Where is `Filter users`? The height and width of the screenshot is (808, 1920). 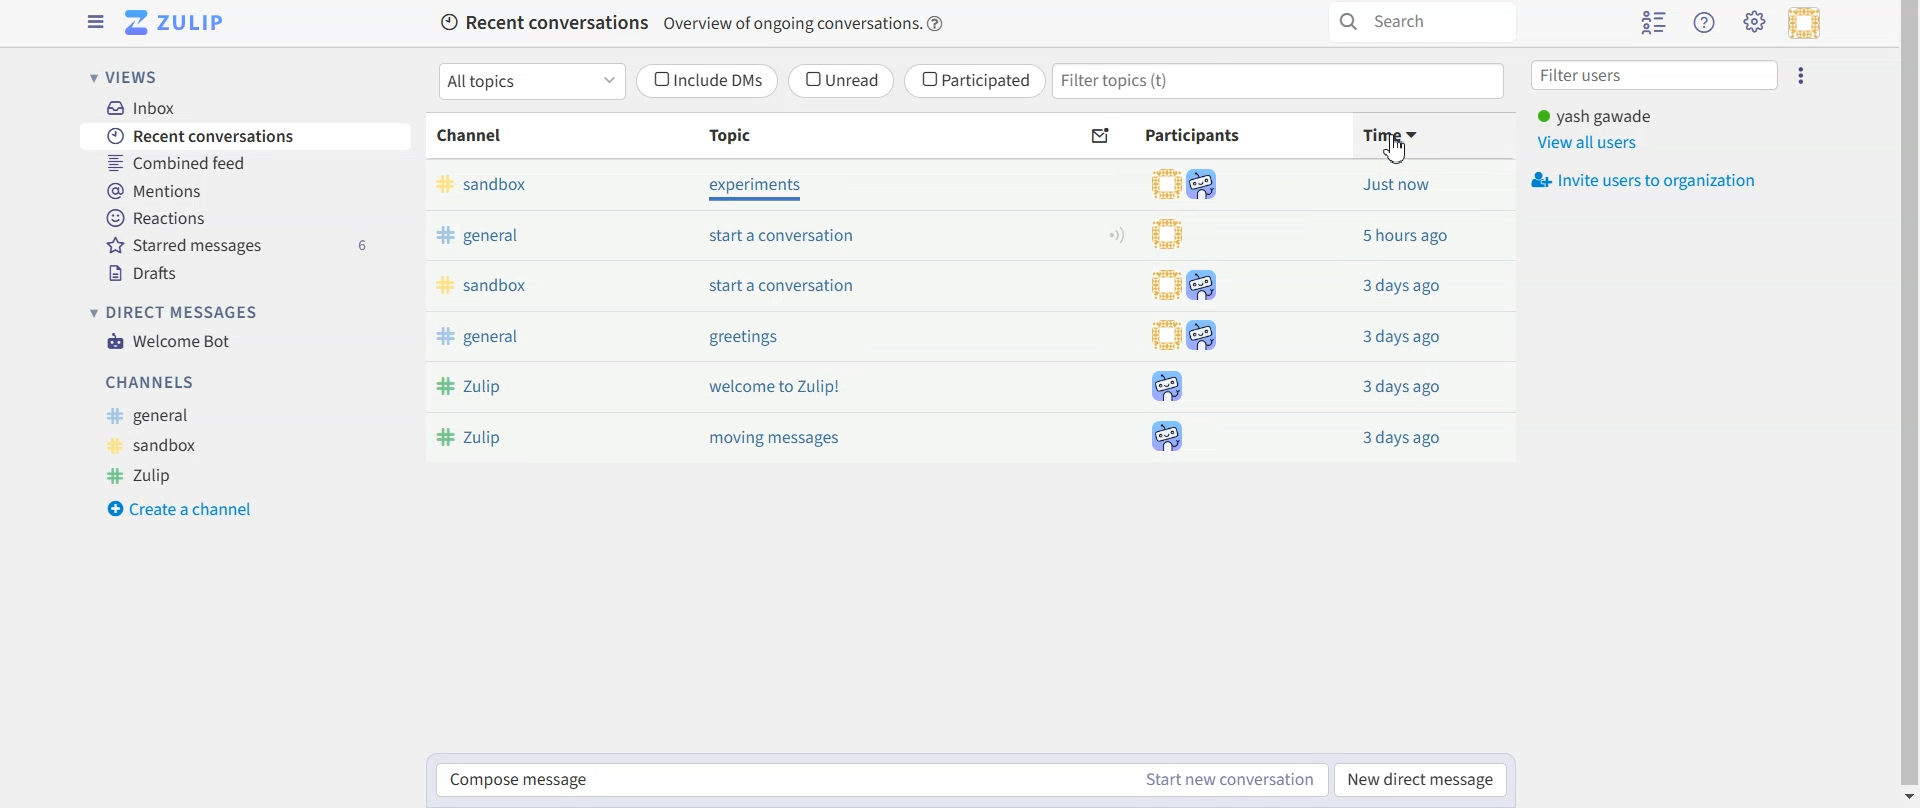
Filter users is located at coordinates (1657, 74).